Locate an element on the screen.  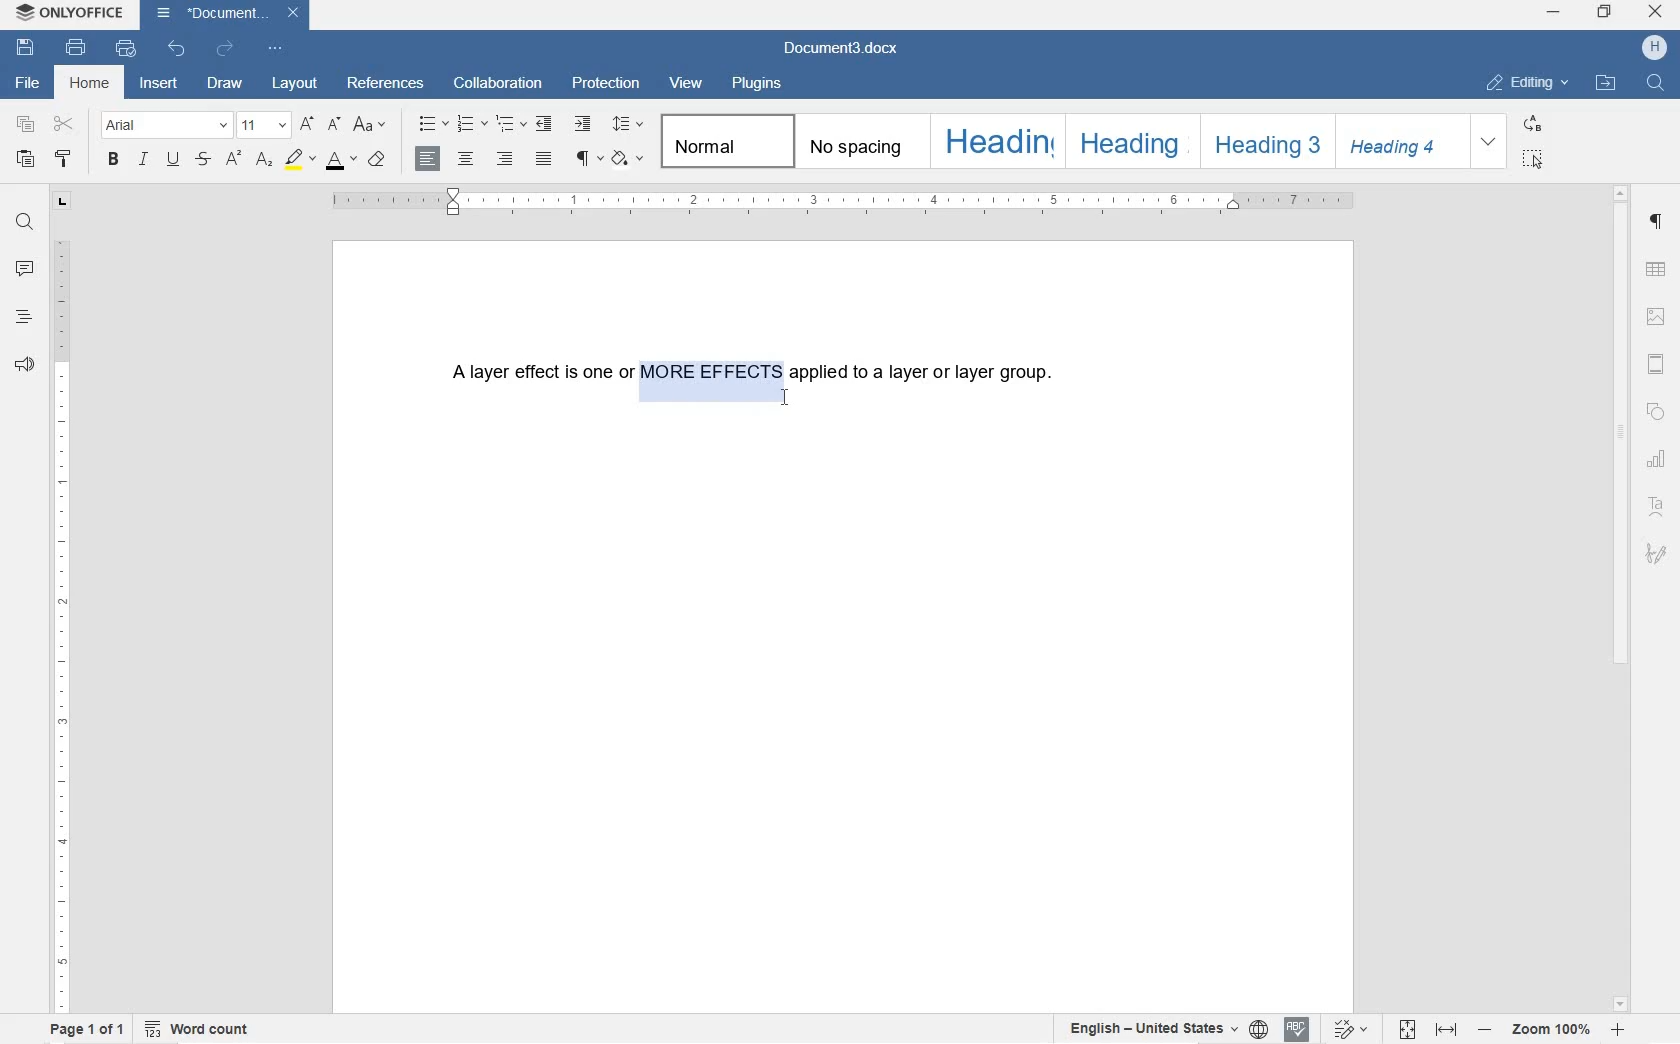
HIGHLIGHT COLOR is located at coordinates (299, 159).